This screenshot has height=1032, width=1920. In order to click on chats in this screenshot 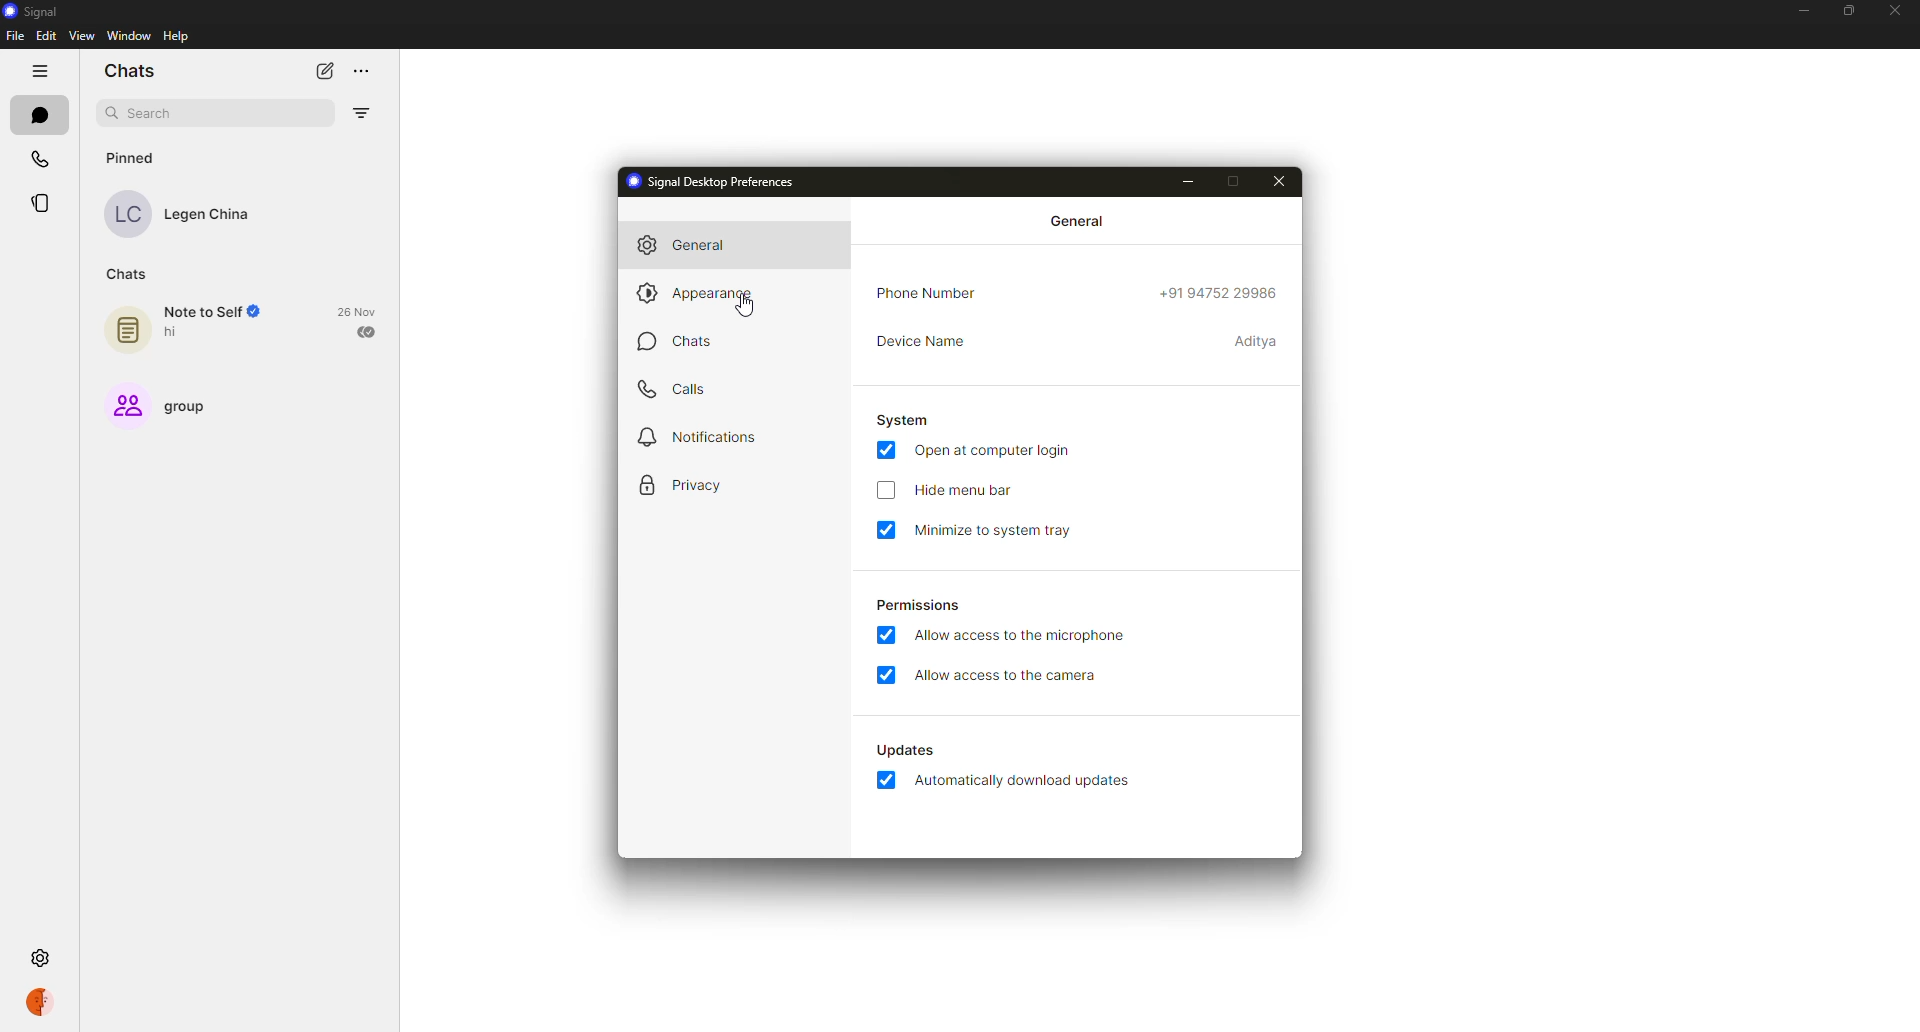, I will do `click(133, 71)`.